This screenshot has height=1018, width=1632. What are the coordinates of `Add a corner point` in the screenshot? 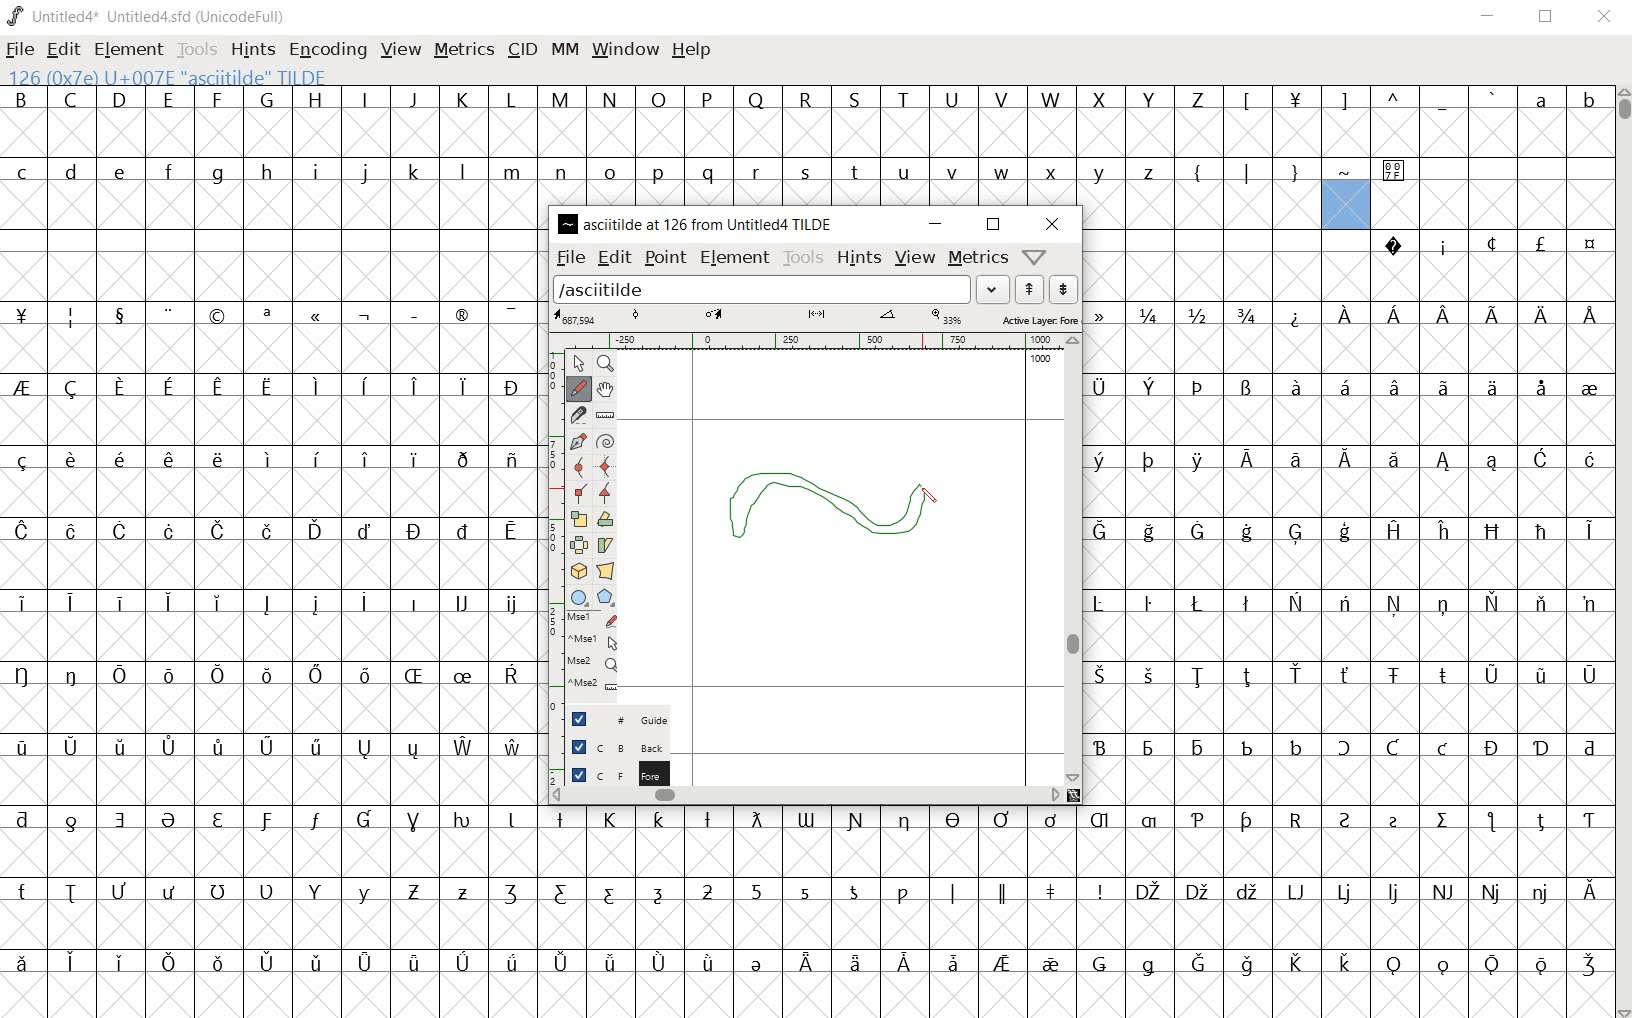 It's located at (604, 494).